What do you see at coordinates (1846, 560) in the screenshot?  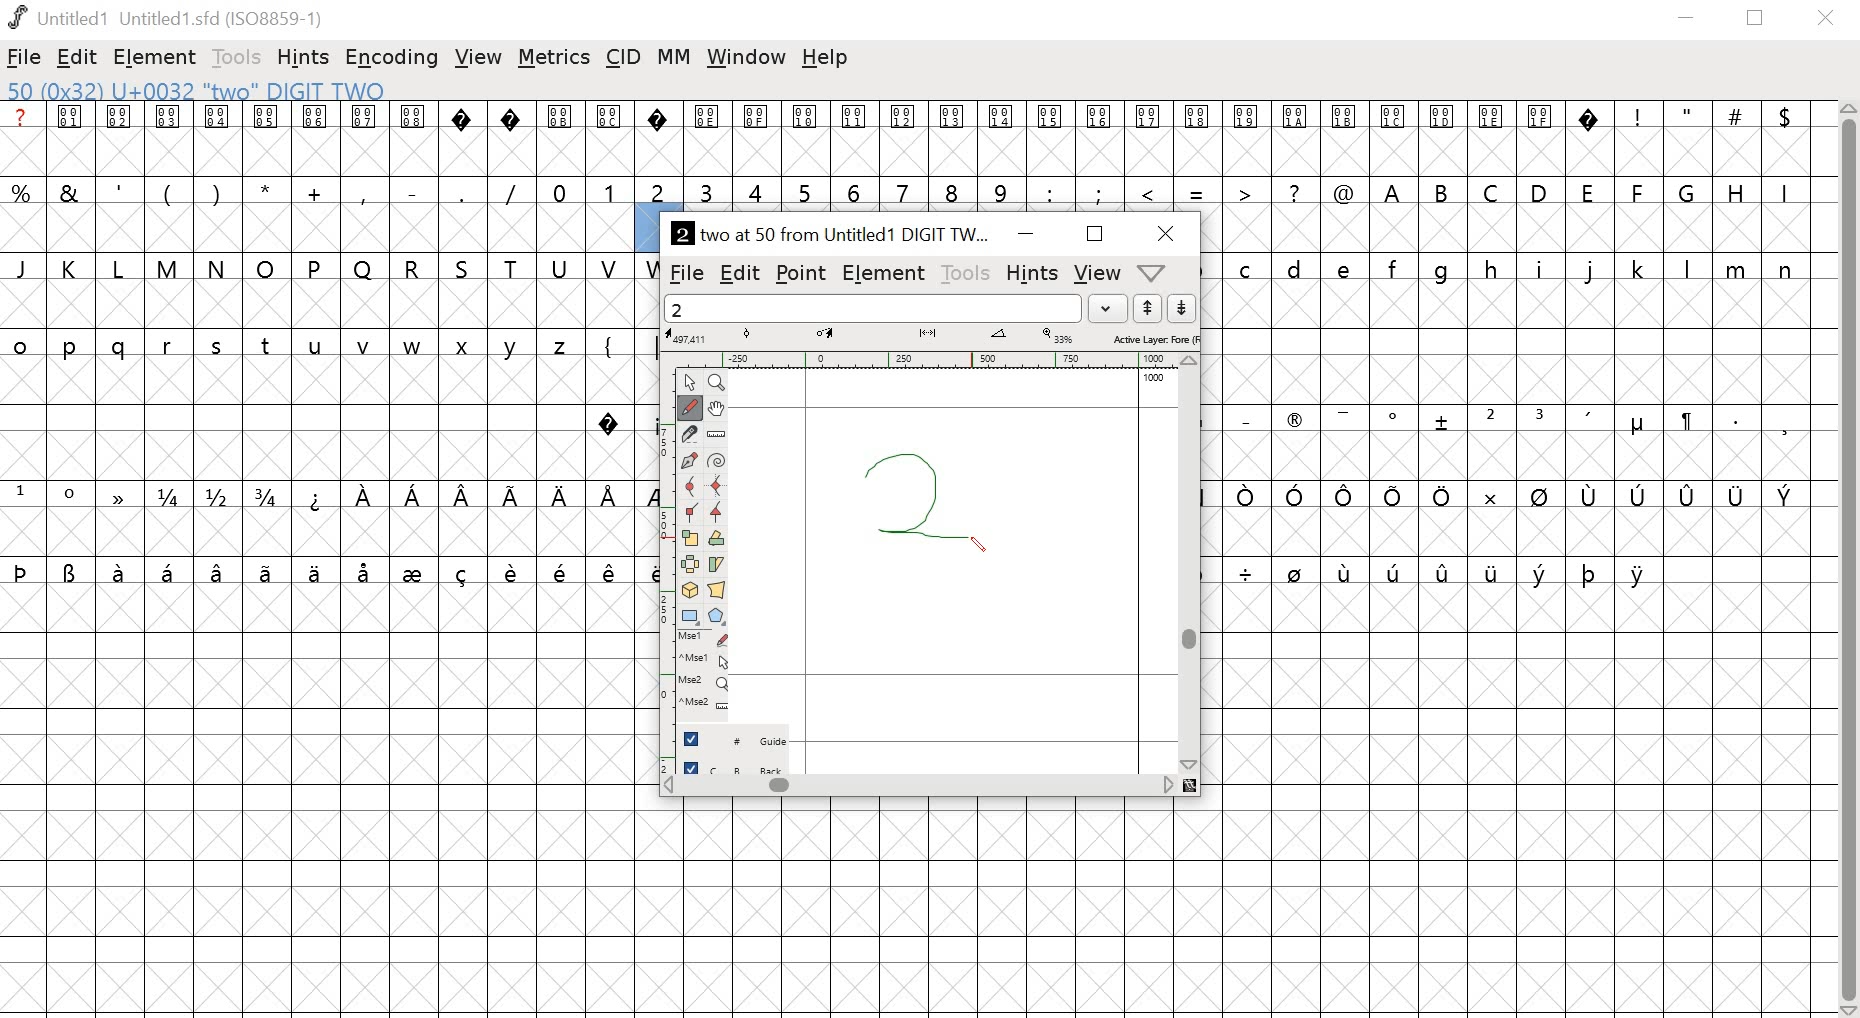 I see `scrollbar` at bounding box center [1846, 560].